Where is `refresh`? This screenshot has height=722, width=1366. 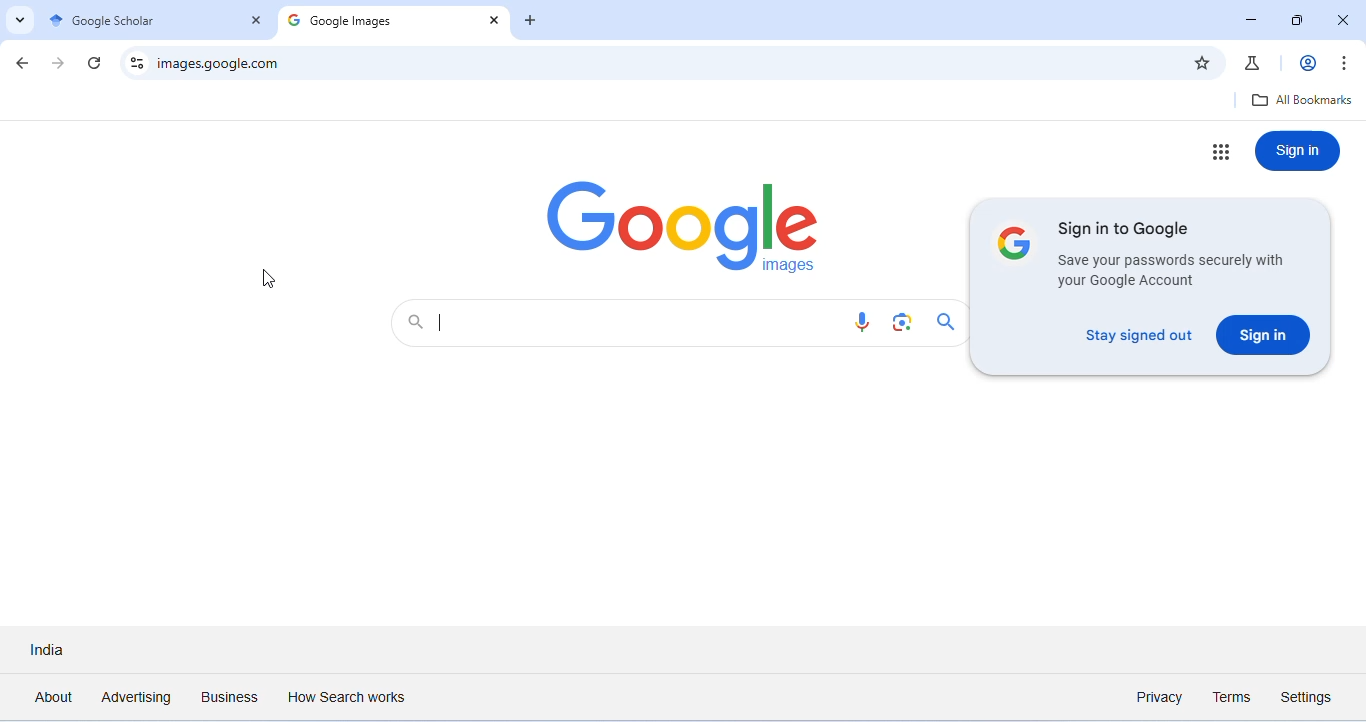
refresh is located at coordinates (97, 64).